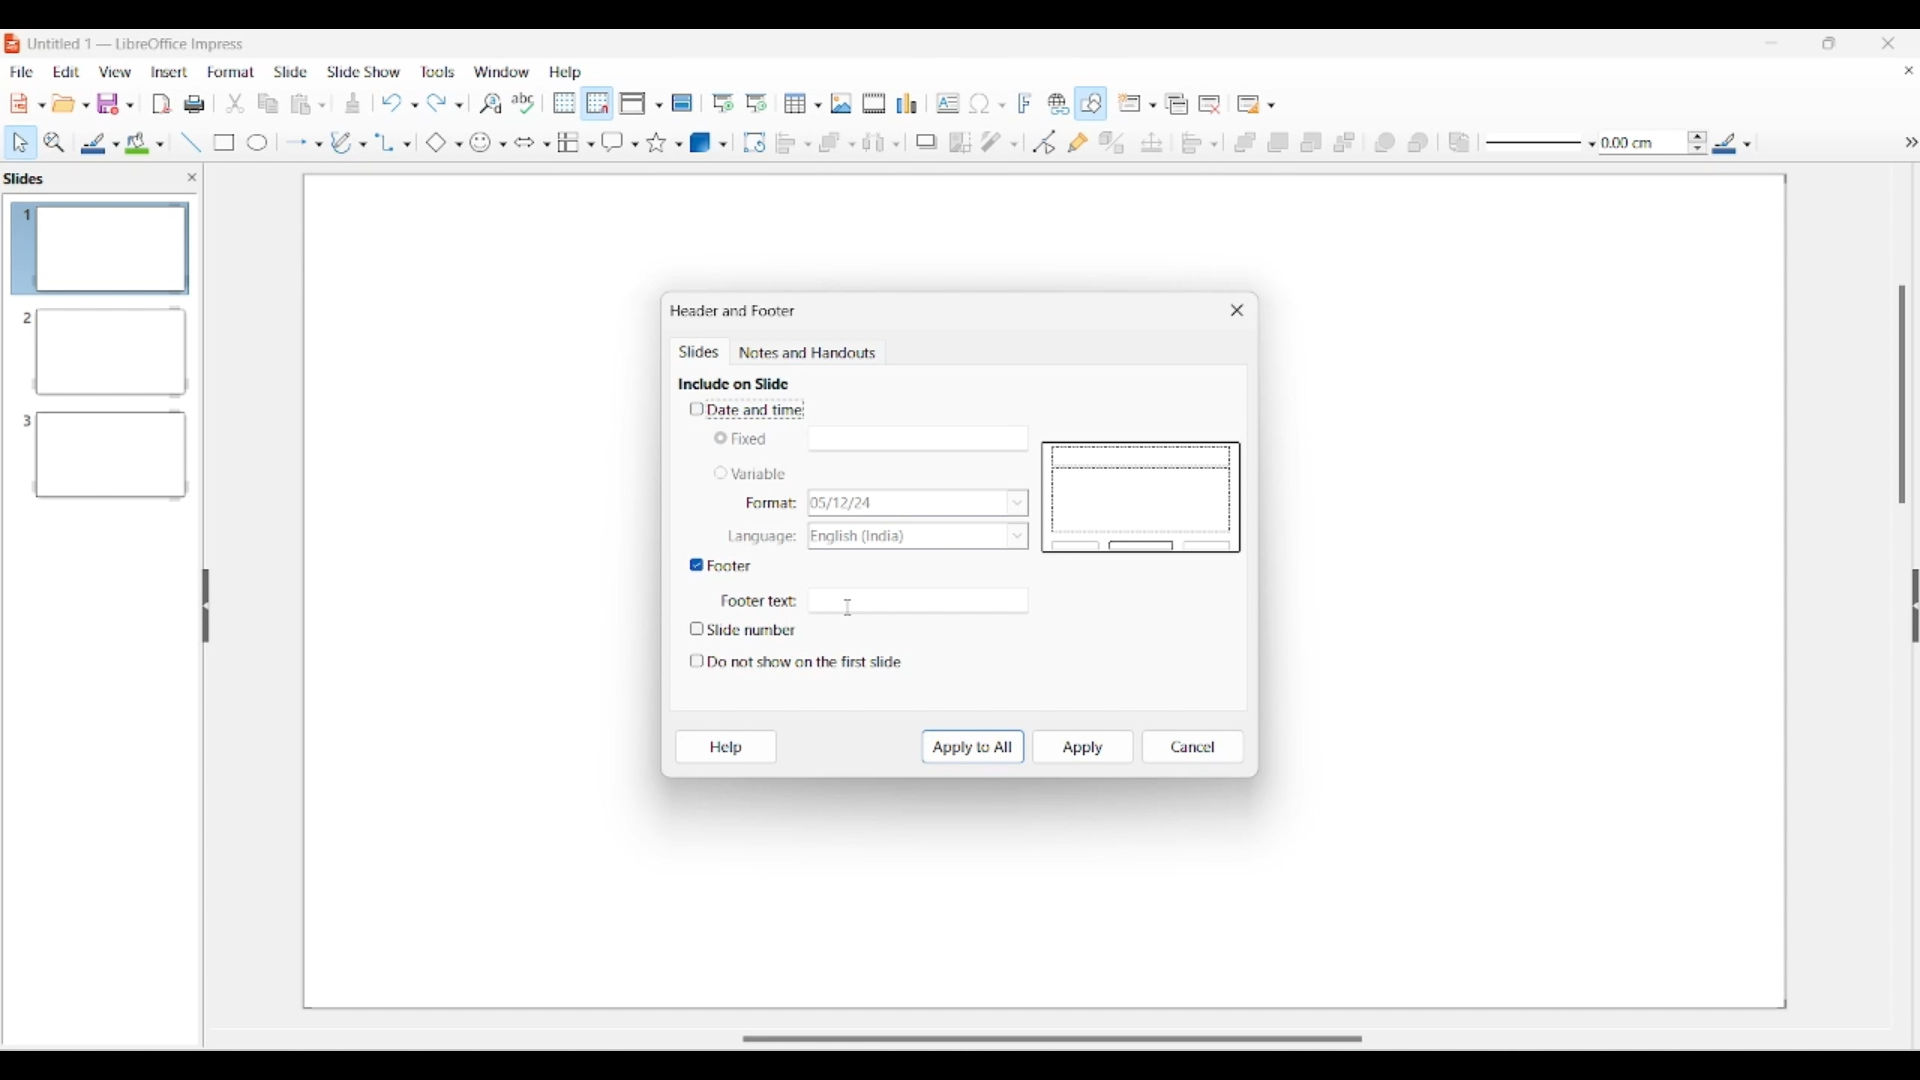 Image resolution: width=1920 pixels, height=1080 pixels. Describe the element at coordinates (758, 103) in the screenshot. I see `Start from current slide` at that location.